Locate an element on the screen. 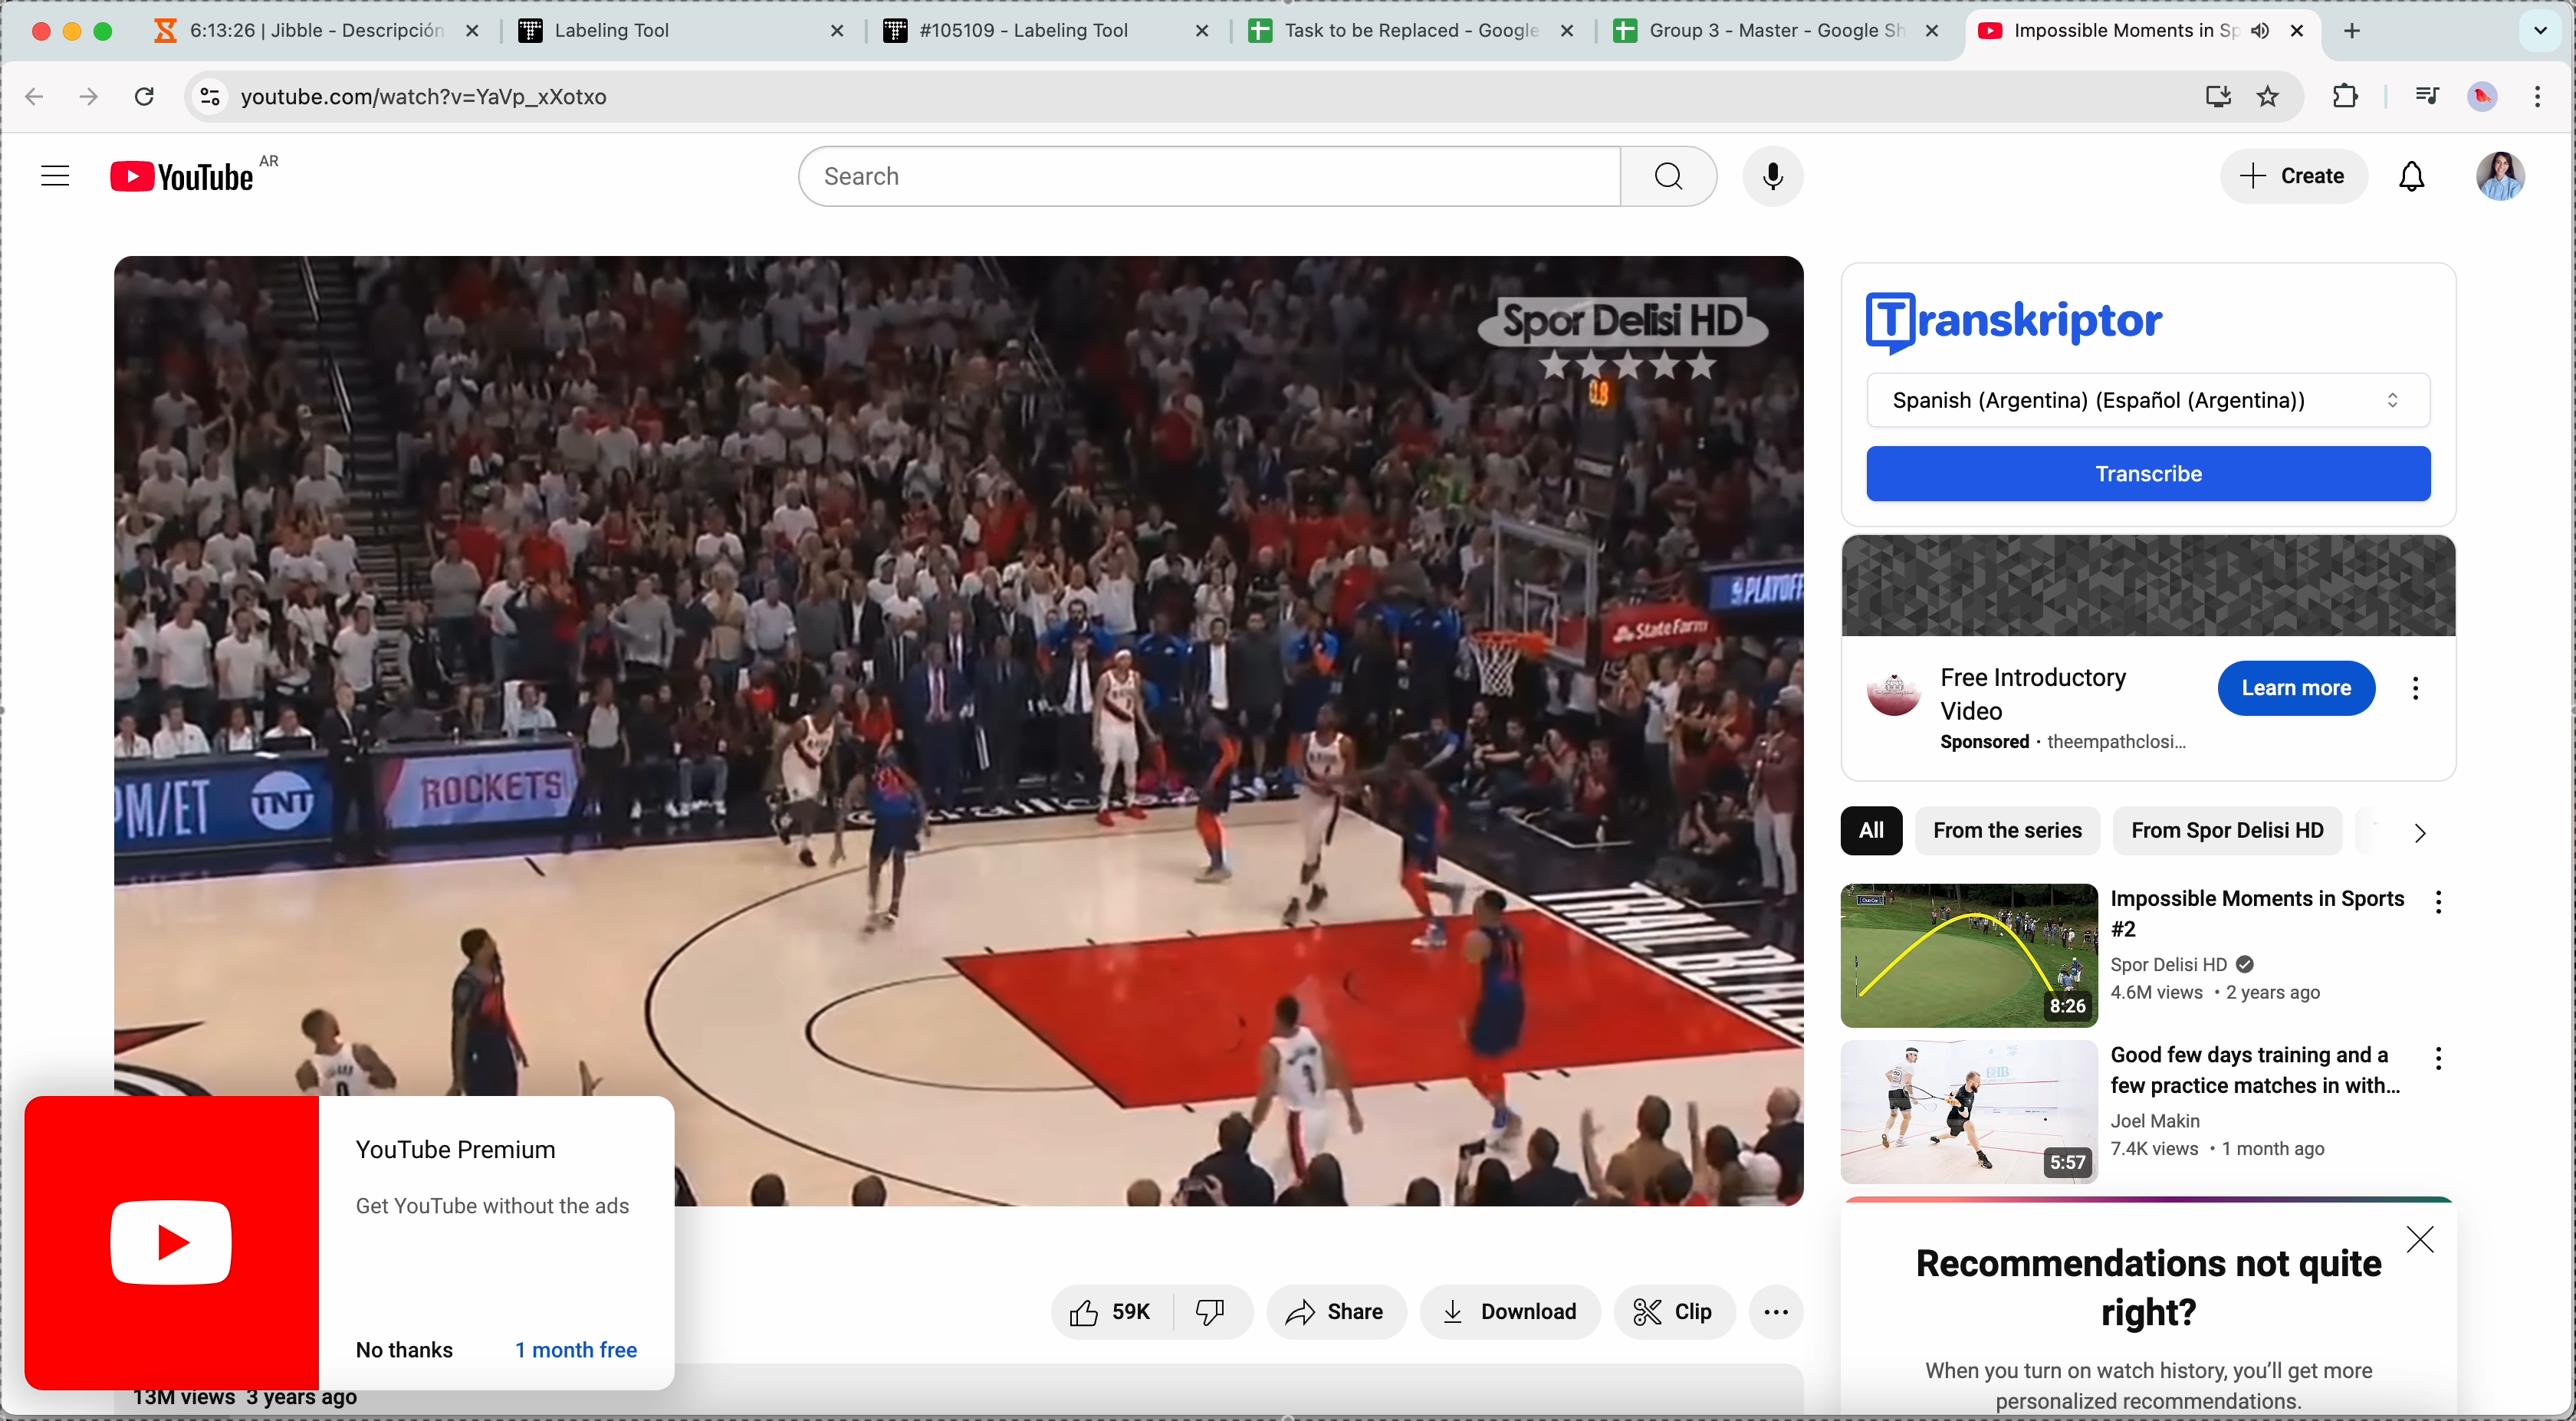 Image resolution: width=2576 pixels, height=1421 pixels. video is located at coordinates (1245, 1156).